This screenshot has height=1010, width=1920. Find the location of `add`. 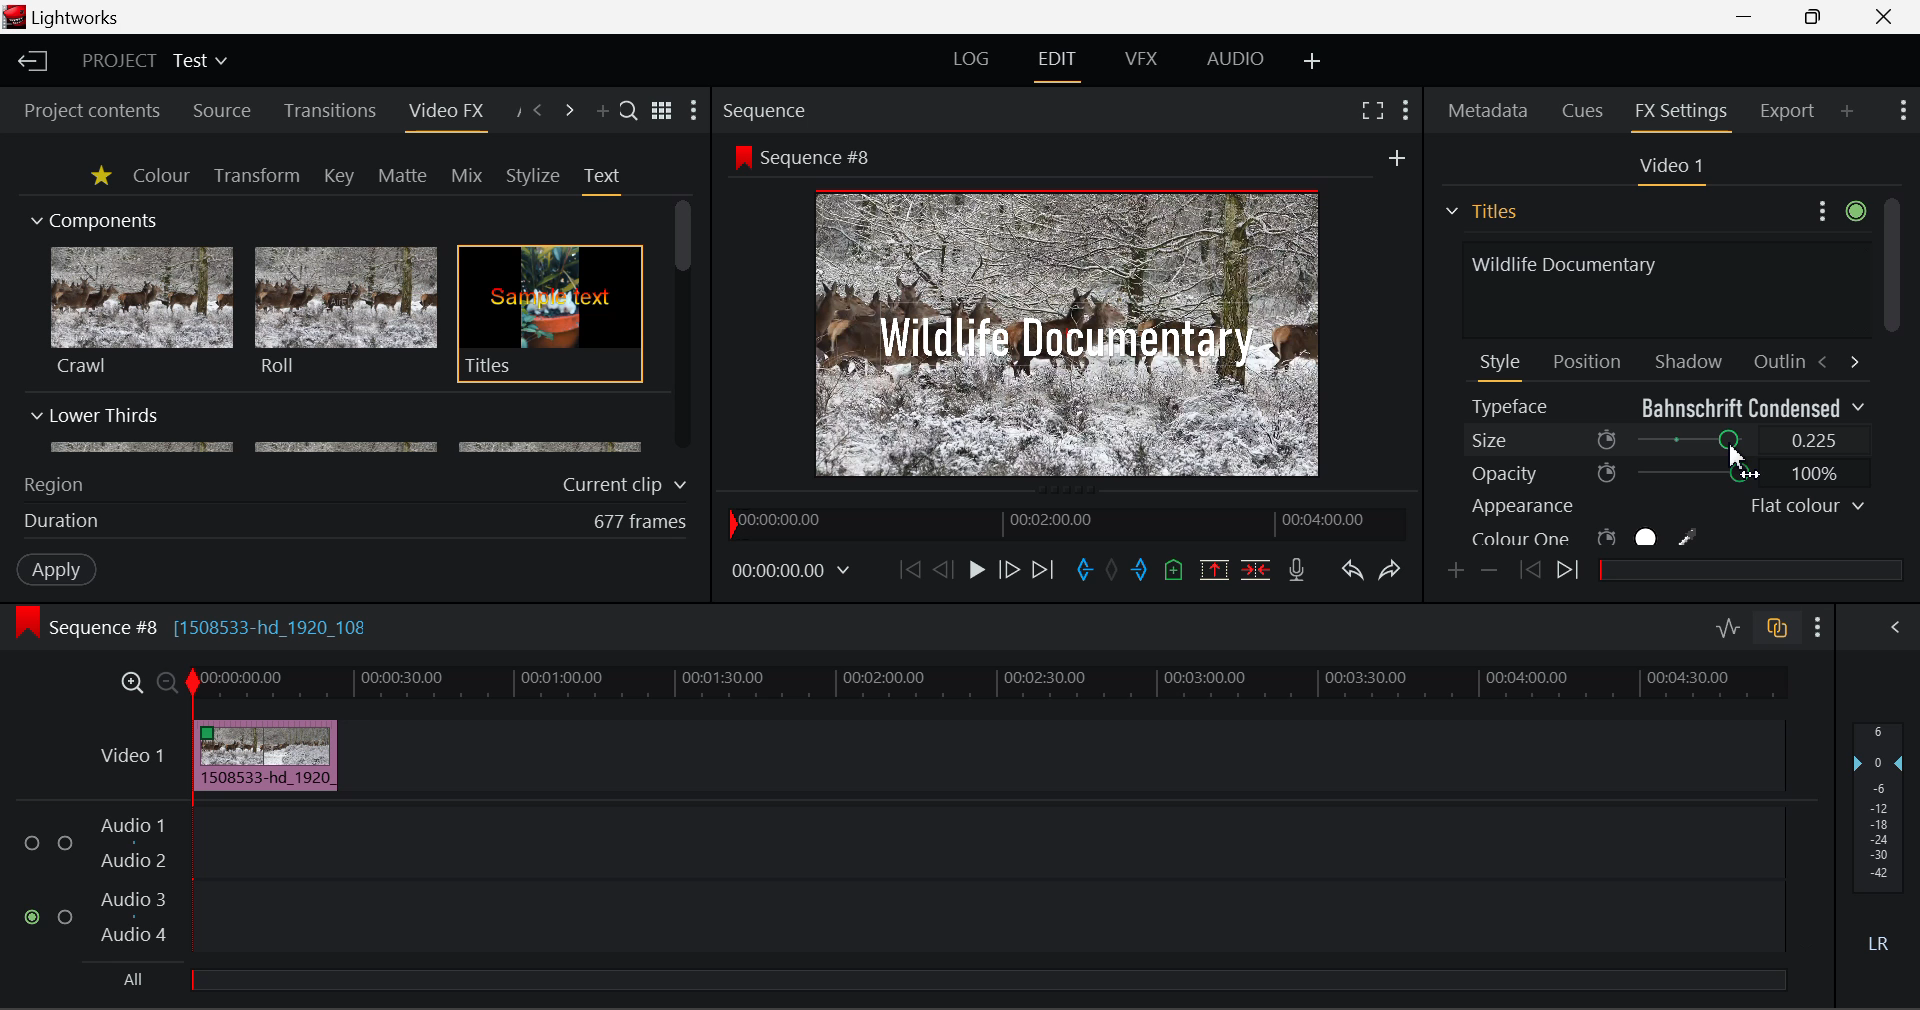

add is located at coordinates (1397, 157).